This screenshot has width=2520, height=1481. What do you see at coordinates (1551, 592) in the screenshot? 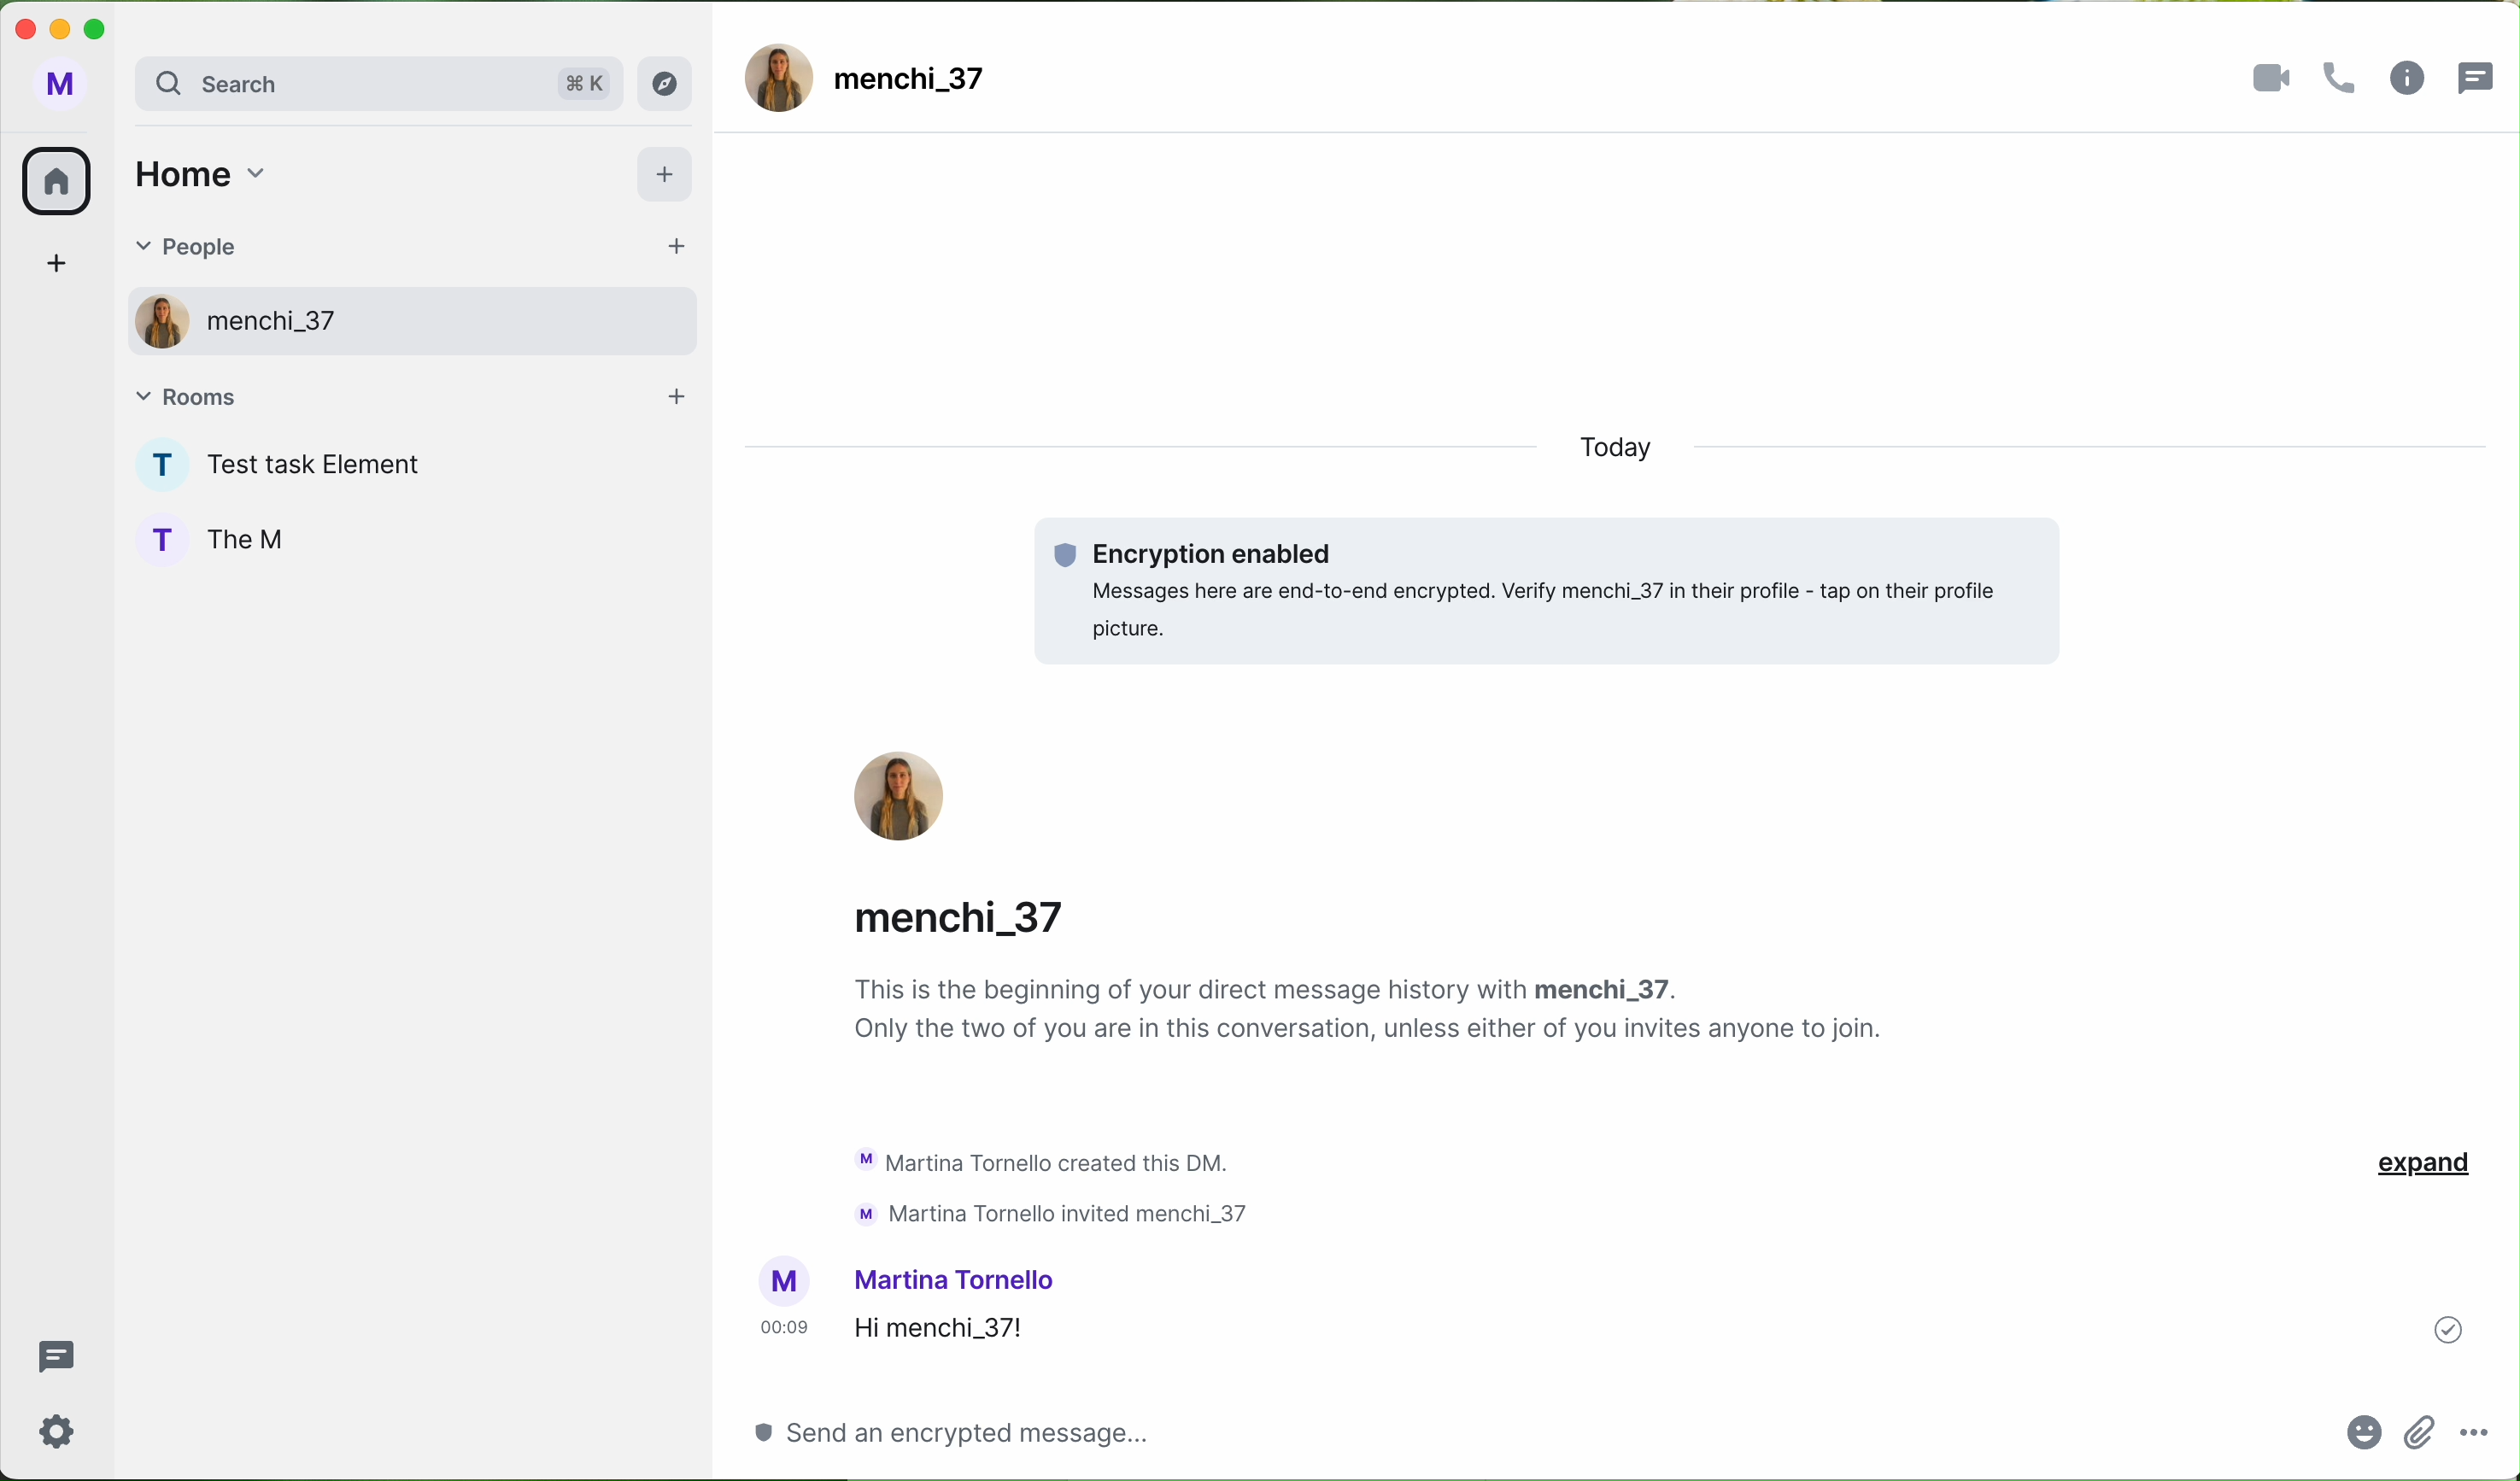
I see `encryption enabled` at bounding box center [1551, 592].